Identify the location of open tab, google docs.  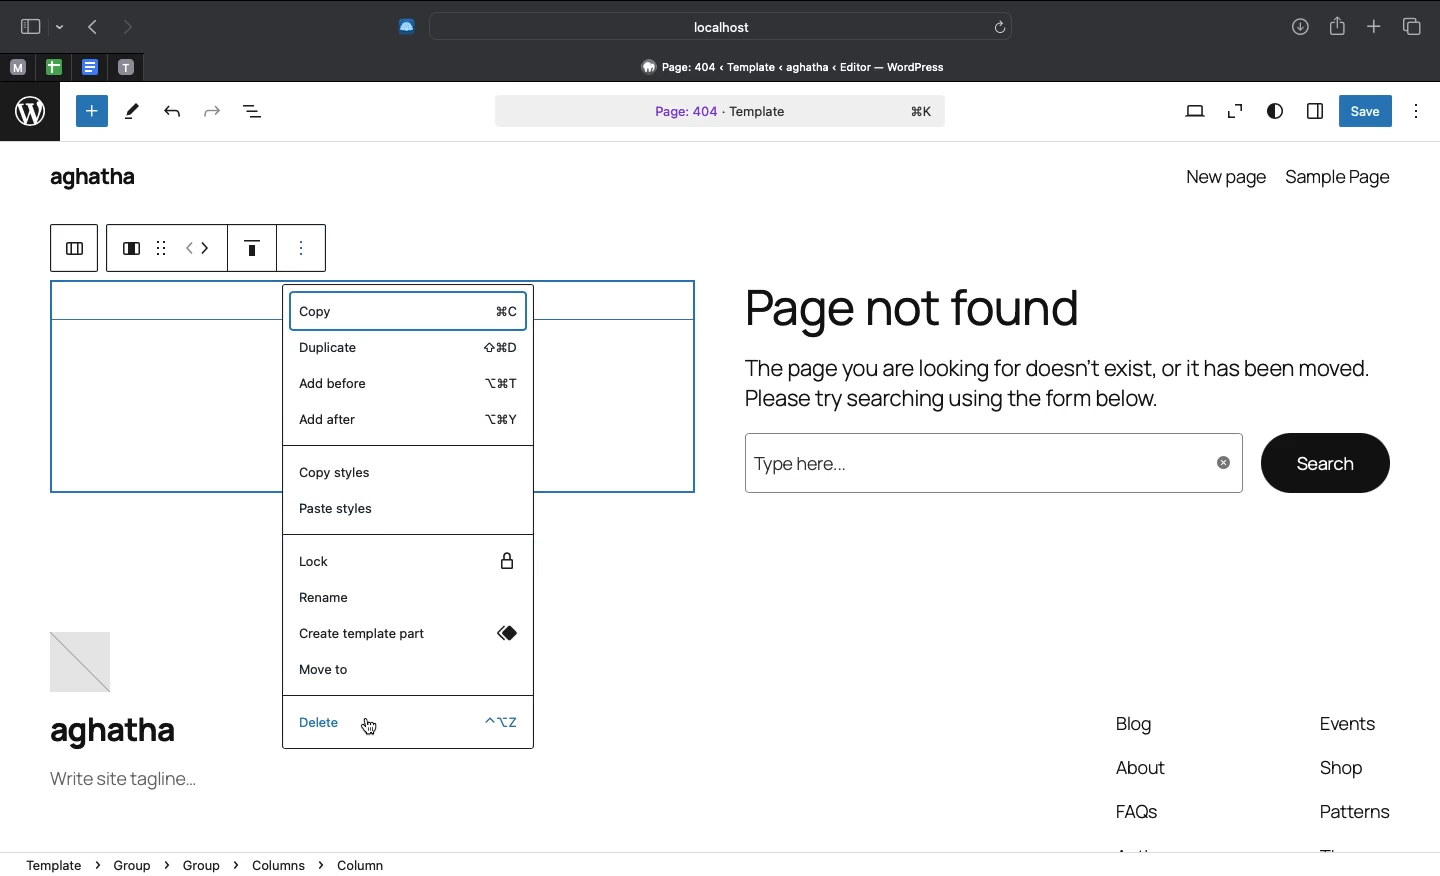
(88, 68).